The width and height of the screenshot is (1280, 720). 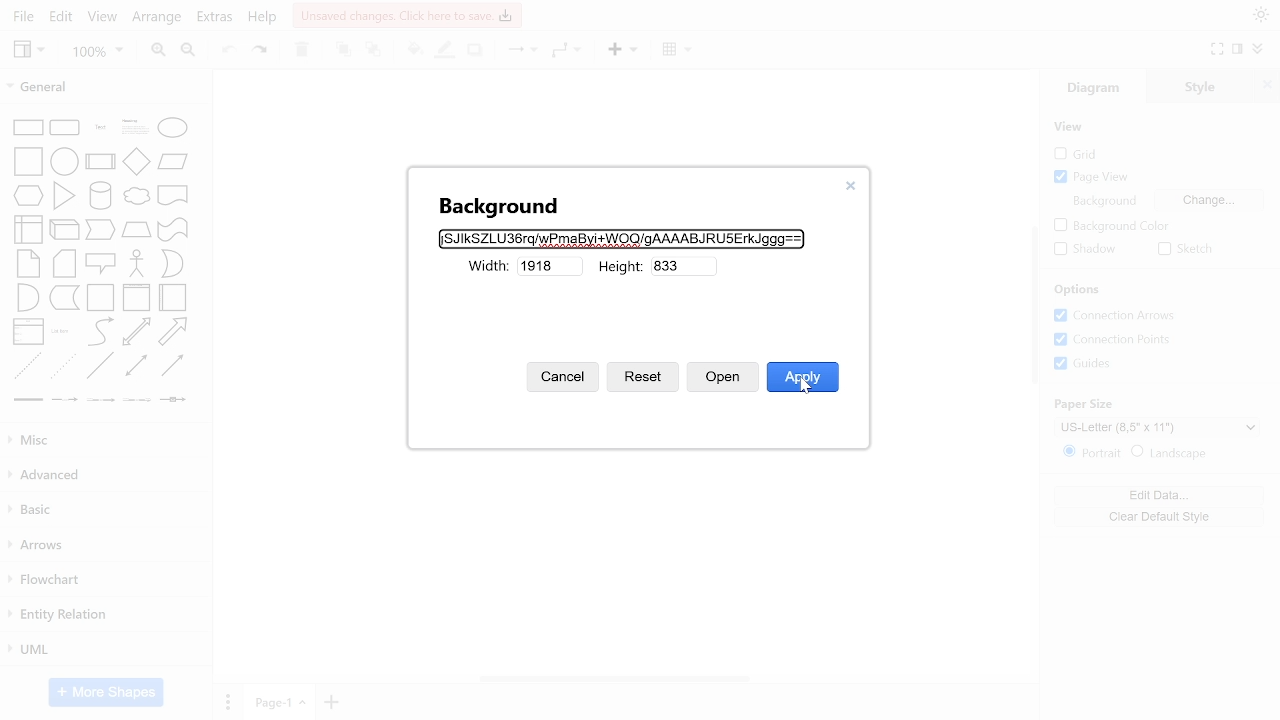 I want to click on connection points, so click(x=1120, y=340).